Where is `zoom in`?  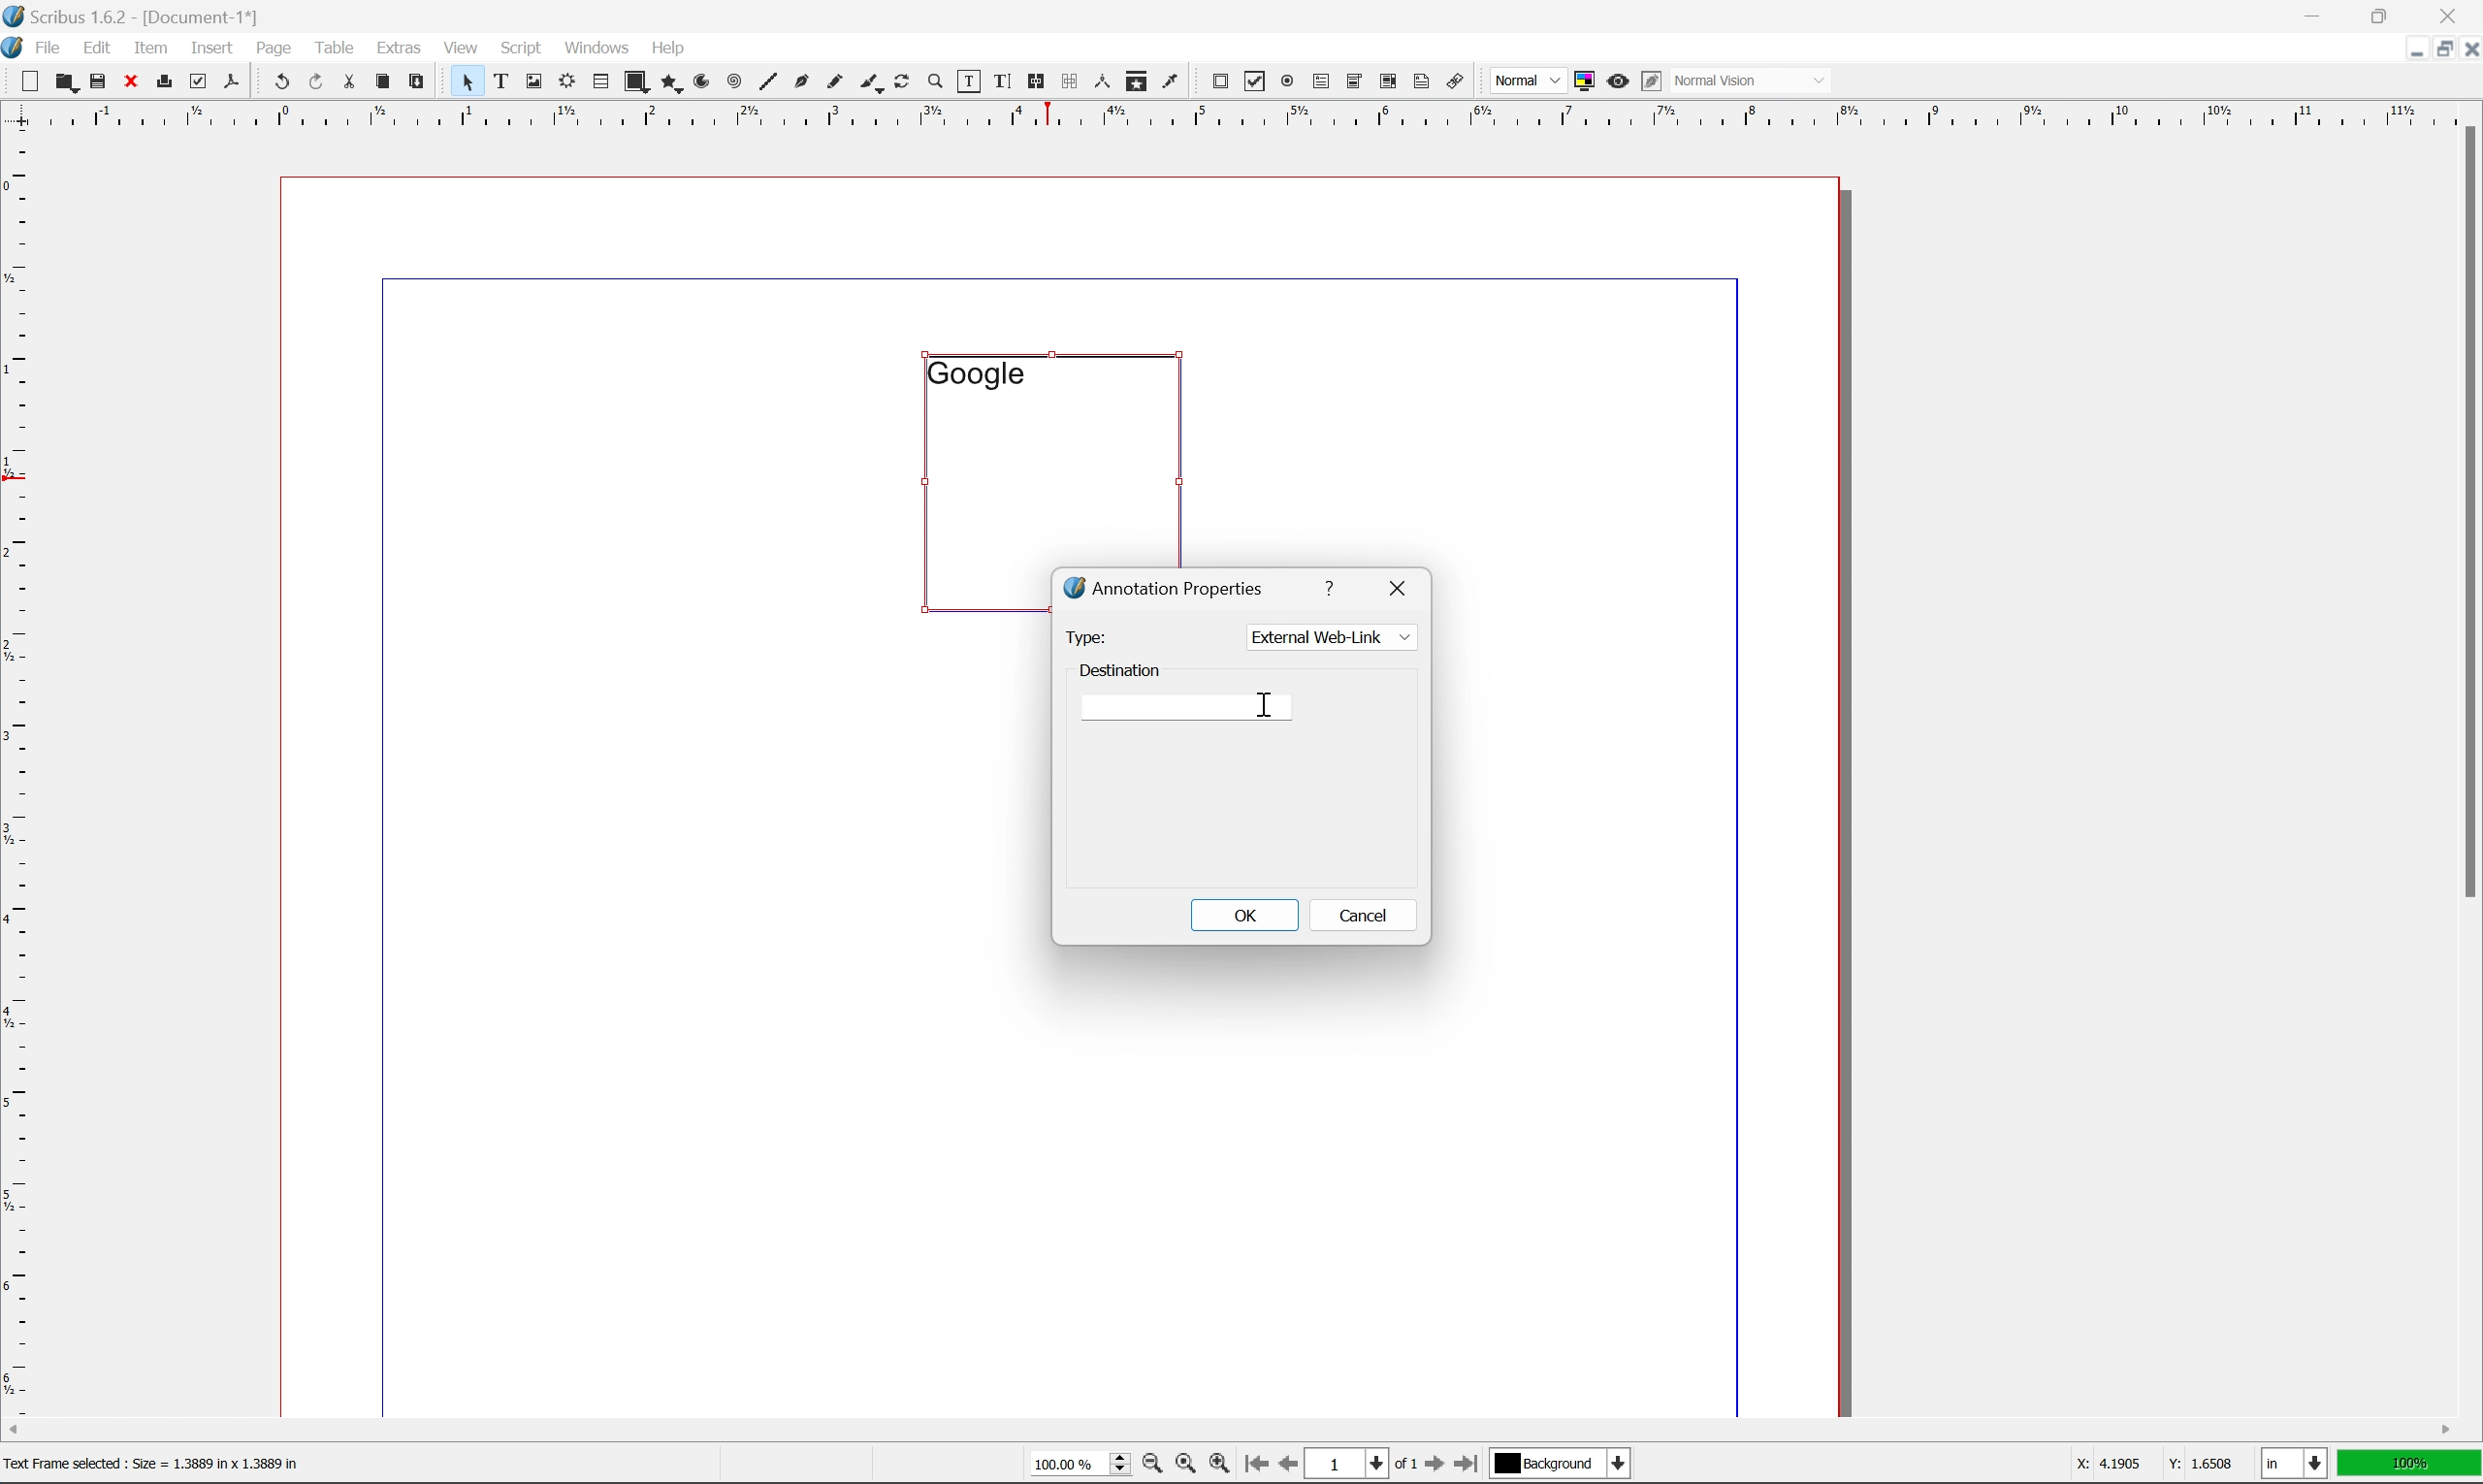
zoom in is located at coordinates (1218, 1465).